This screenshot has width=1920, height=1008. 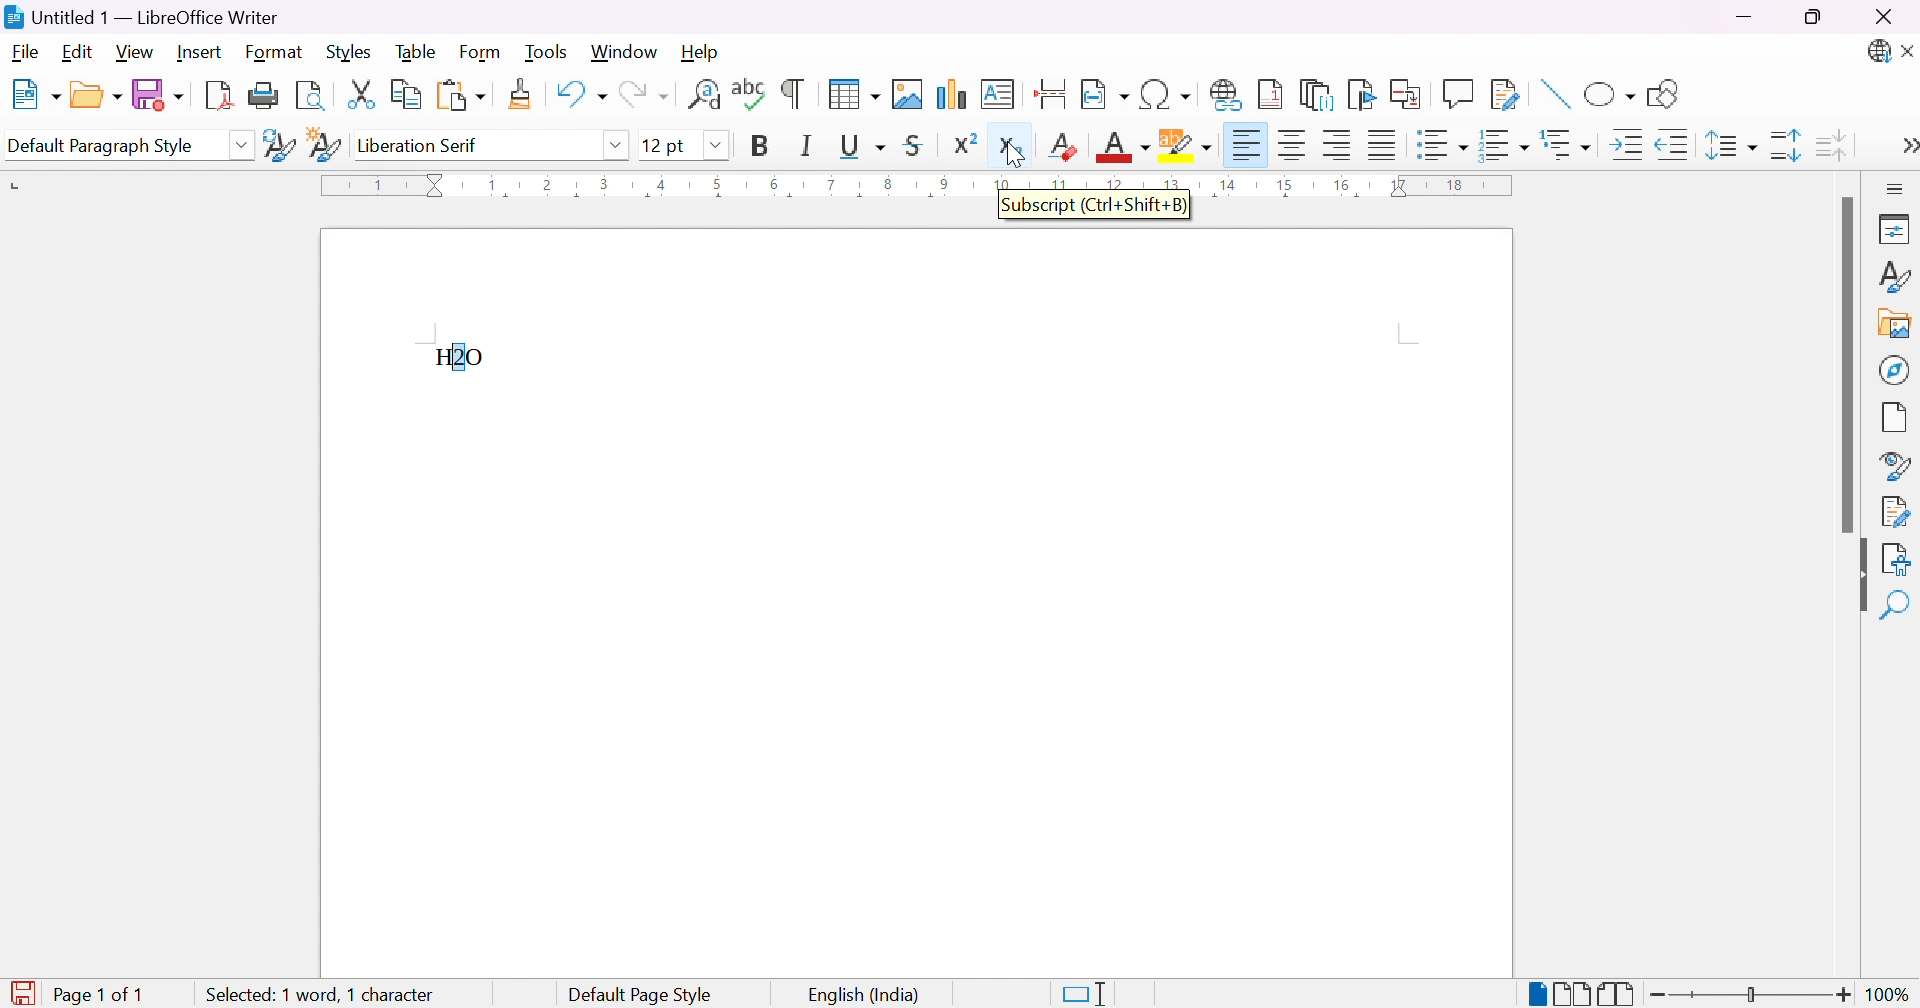 I want to click on Insert table, so click(x=853, y=93).